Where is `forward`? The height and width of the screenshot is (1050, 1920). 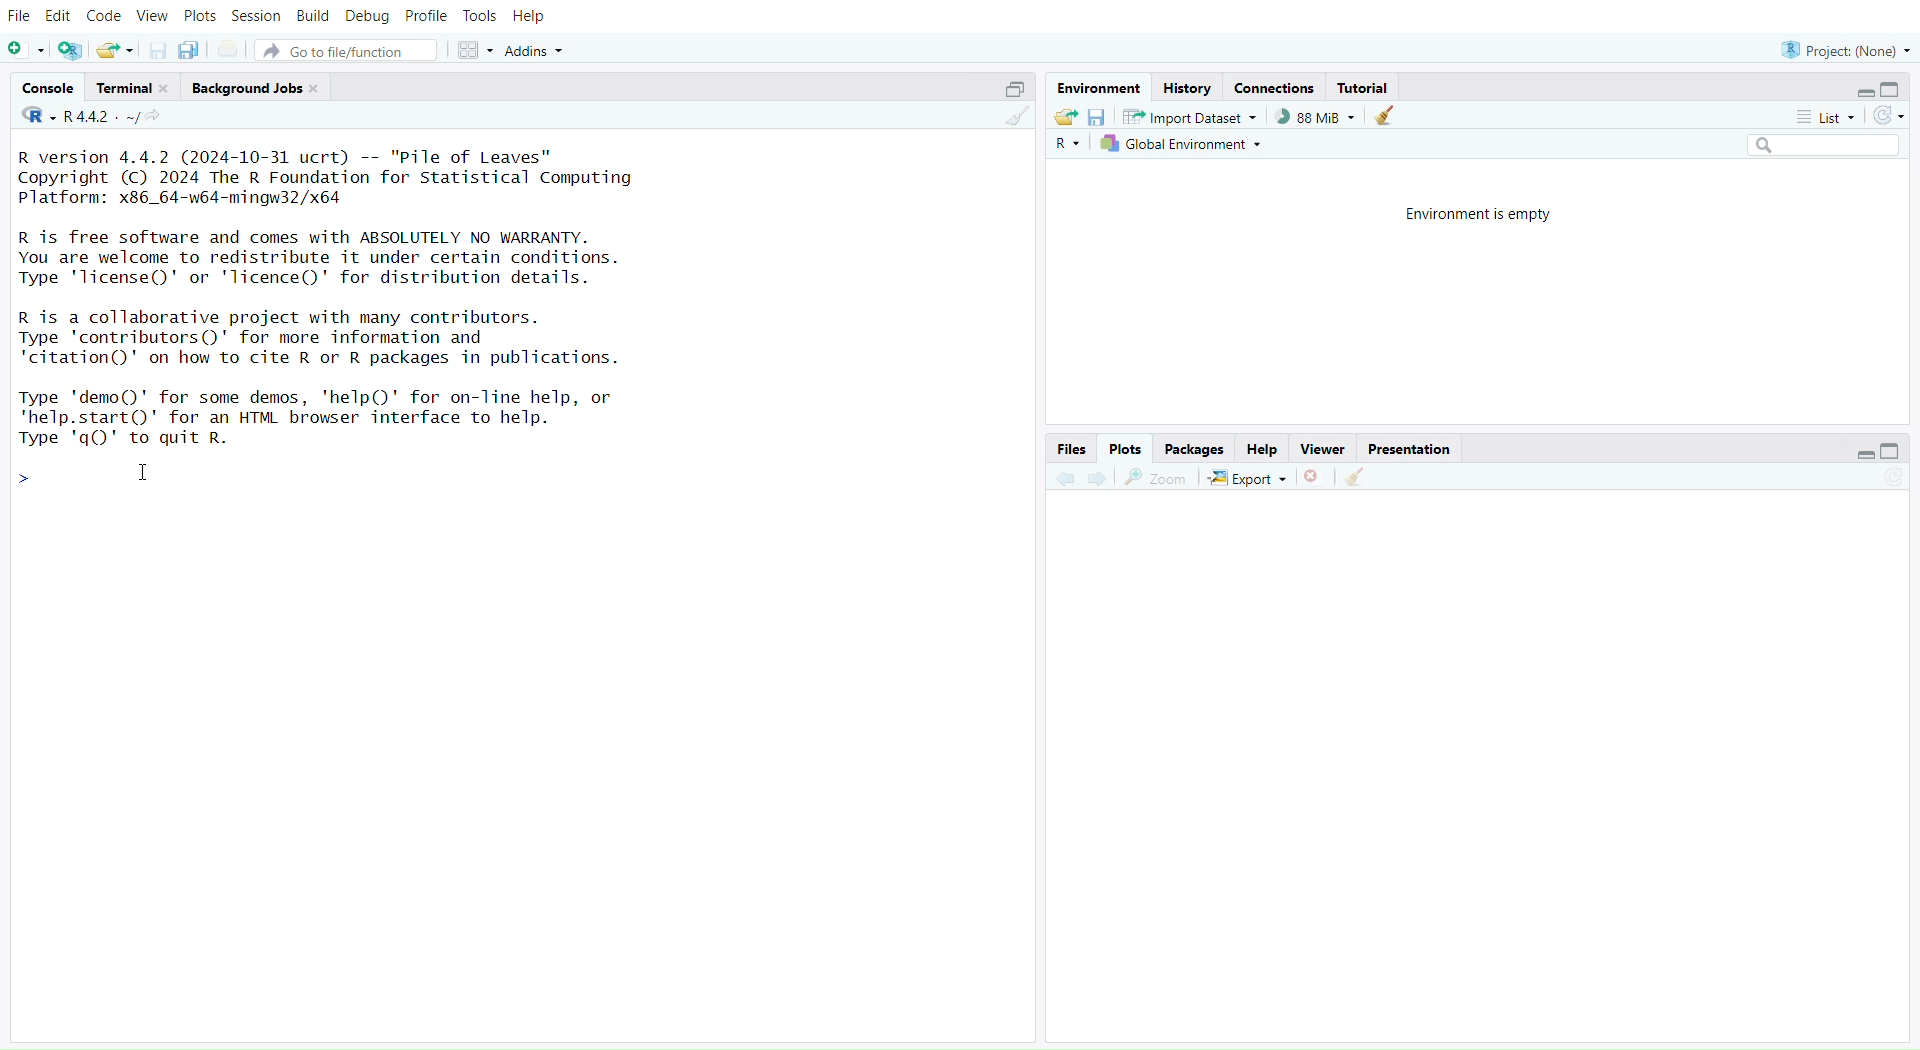 forward is located at coordinates (1099, 480).